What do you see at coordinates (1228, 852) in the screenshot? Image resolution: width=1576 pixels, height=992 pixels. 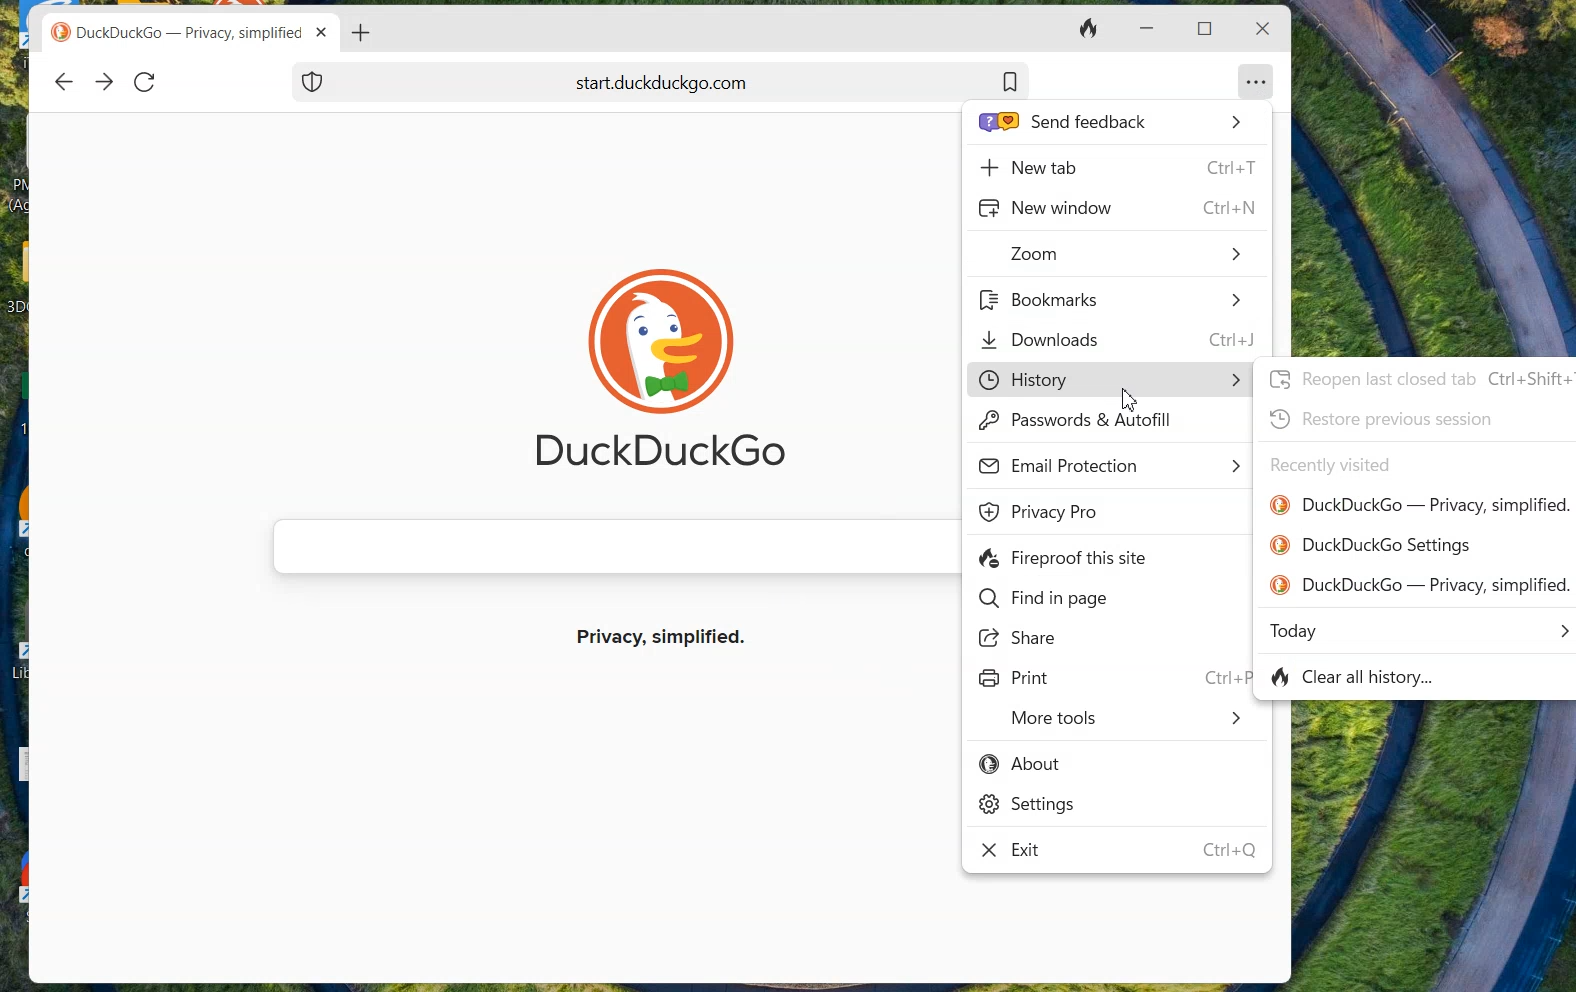 I see `short key` at bounding box center [1228, 852].